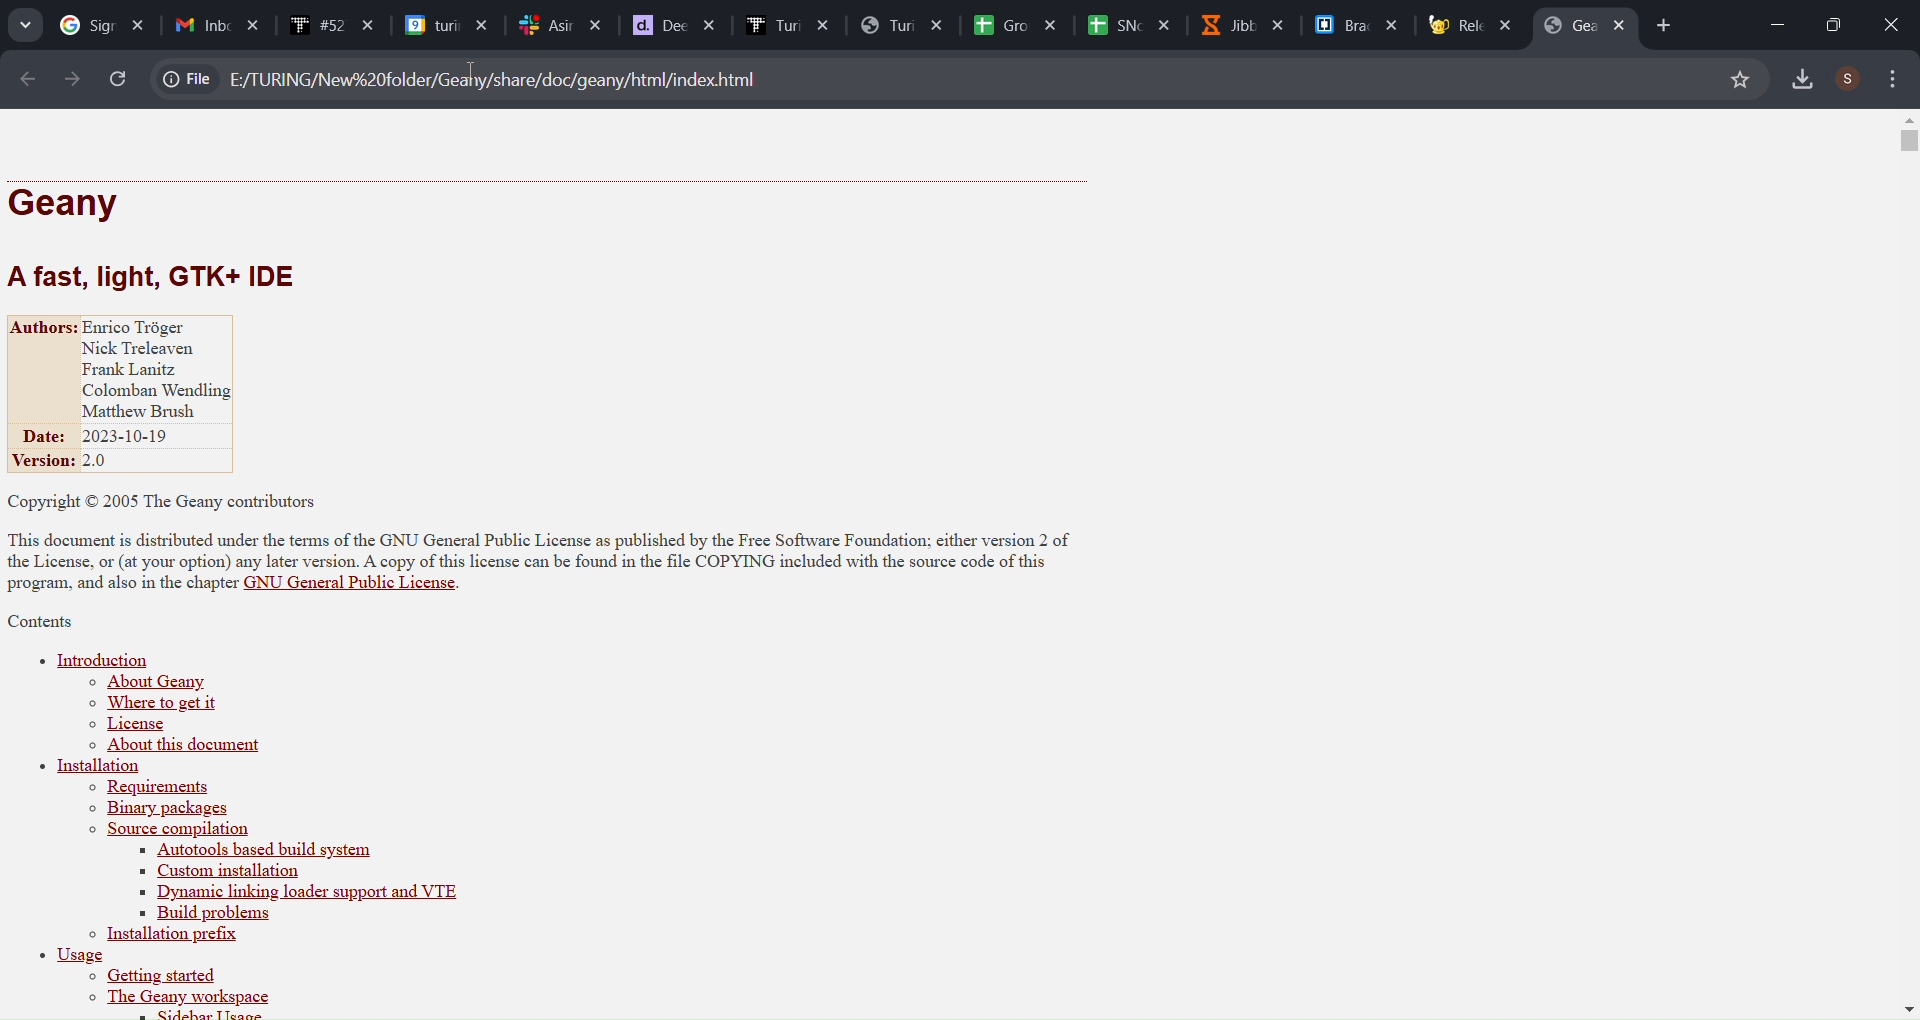 The image size is (1920, 1020). I want to click on the greamy workspace, so click(181, 998).